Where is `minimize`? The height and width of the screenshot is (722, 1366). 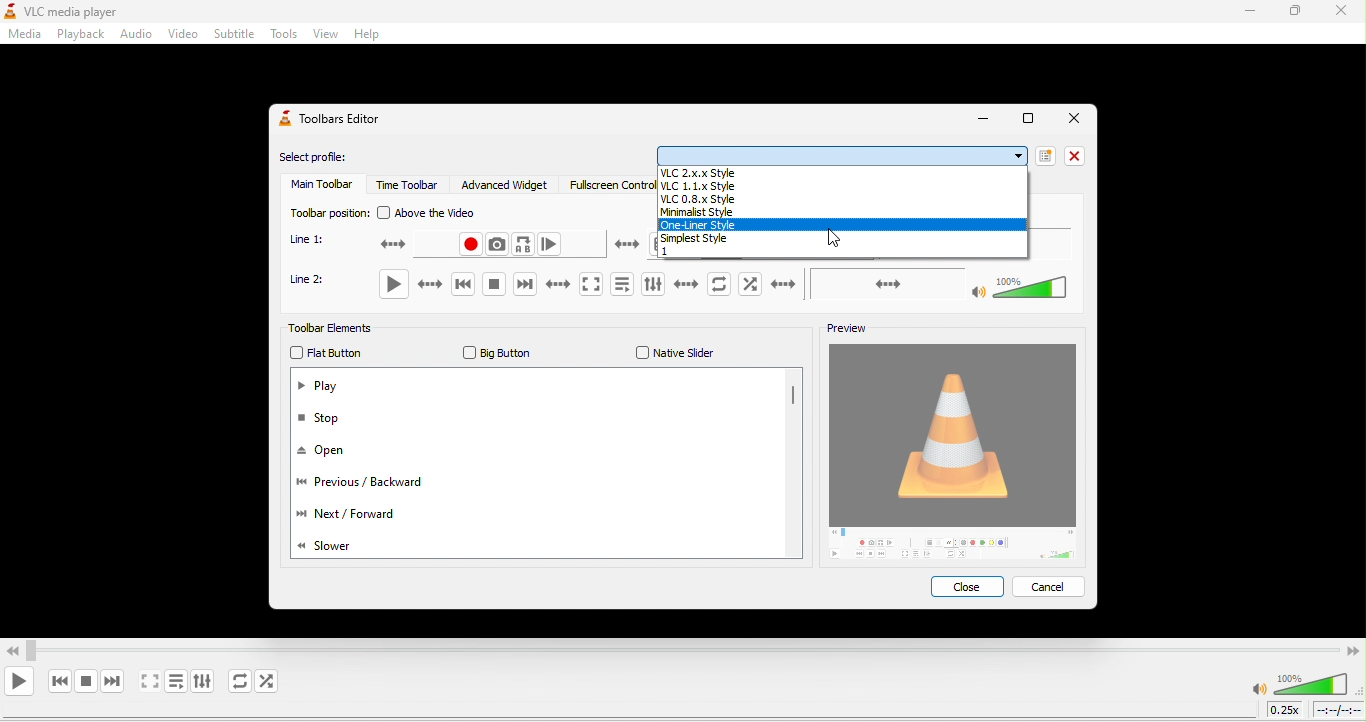
minimize is located at coordinates (982, 120).